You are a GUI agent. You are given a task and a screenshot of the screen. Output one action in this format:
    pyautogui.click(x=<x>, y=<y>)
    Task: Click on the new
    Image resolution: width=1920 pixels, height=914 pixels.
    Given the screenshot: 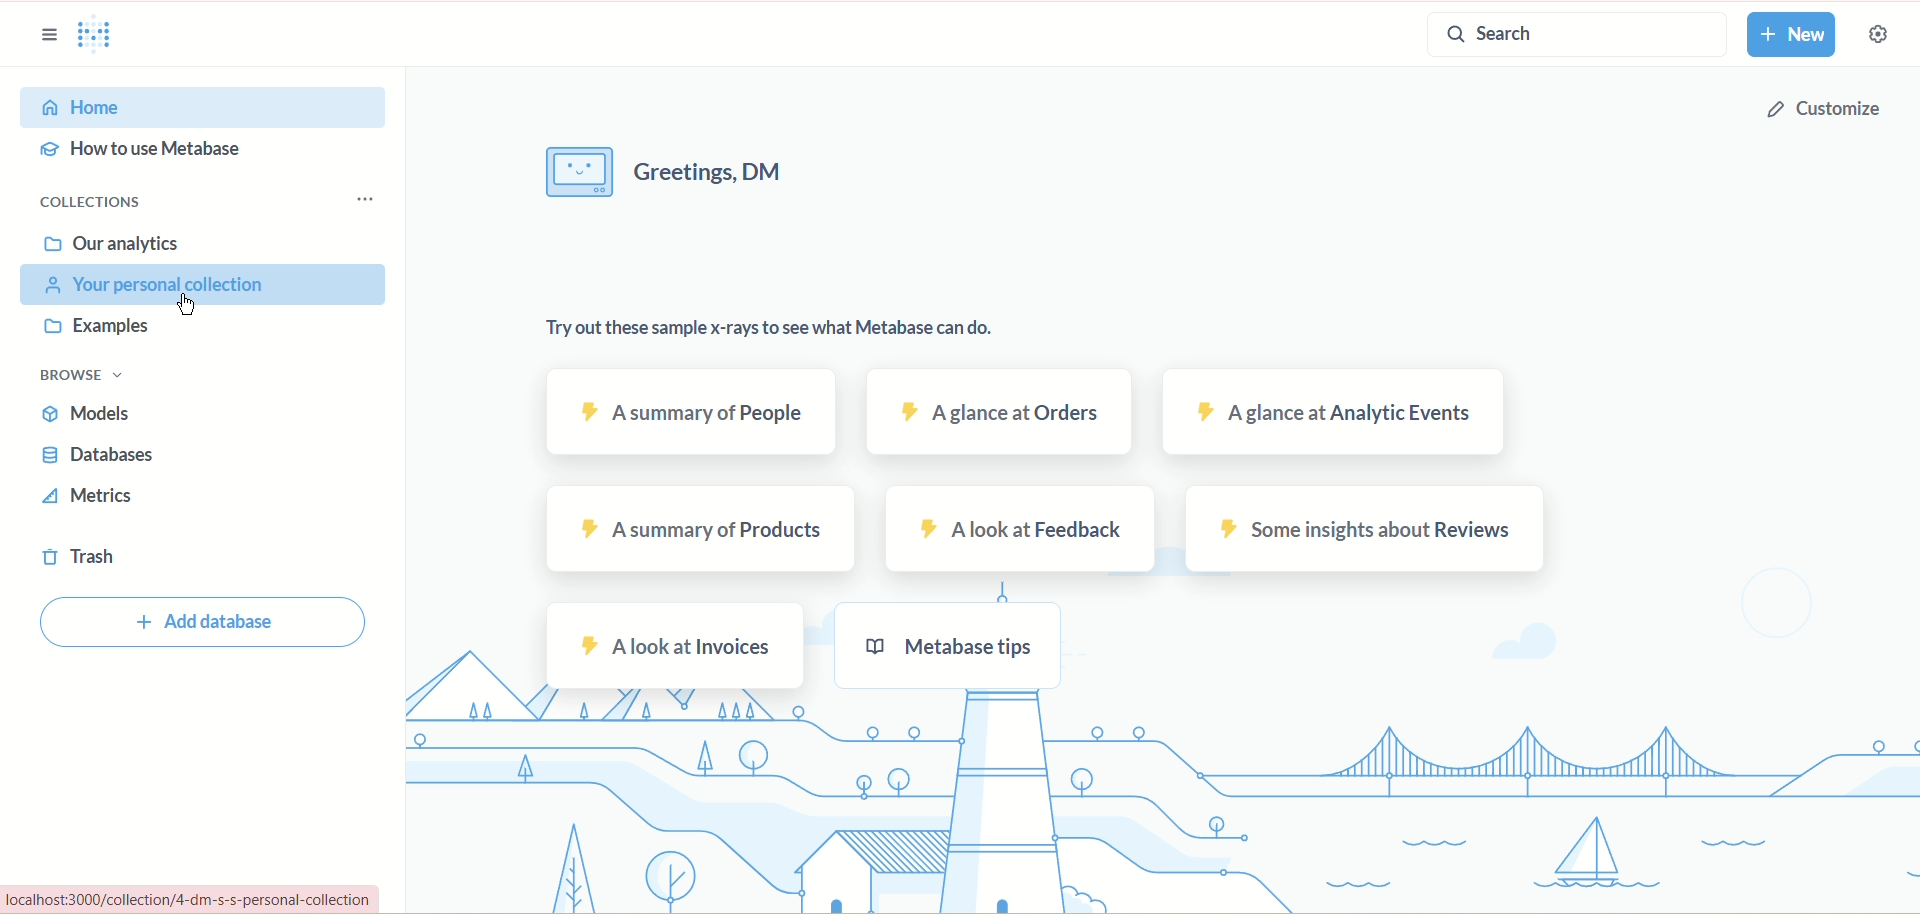 What is the action you would take?
    pyautogui.click(x=1791, y=35)
    